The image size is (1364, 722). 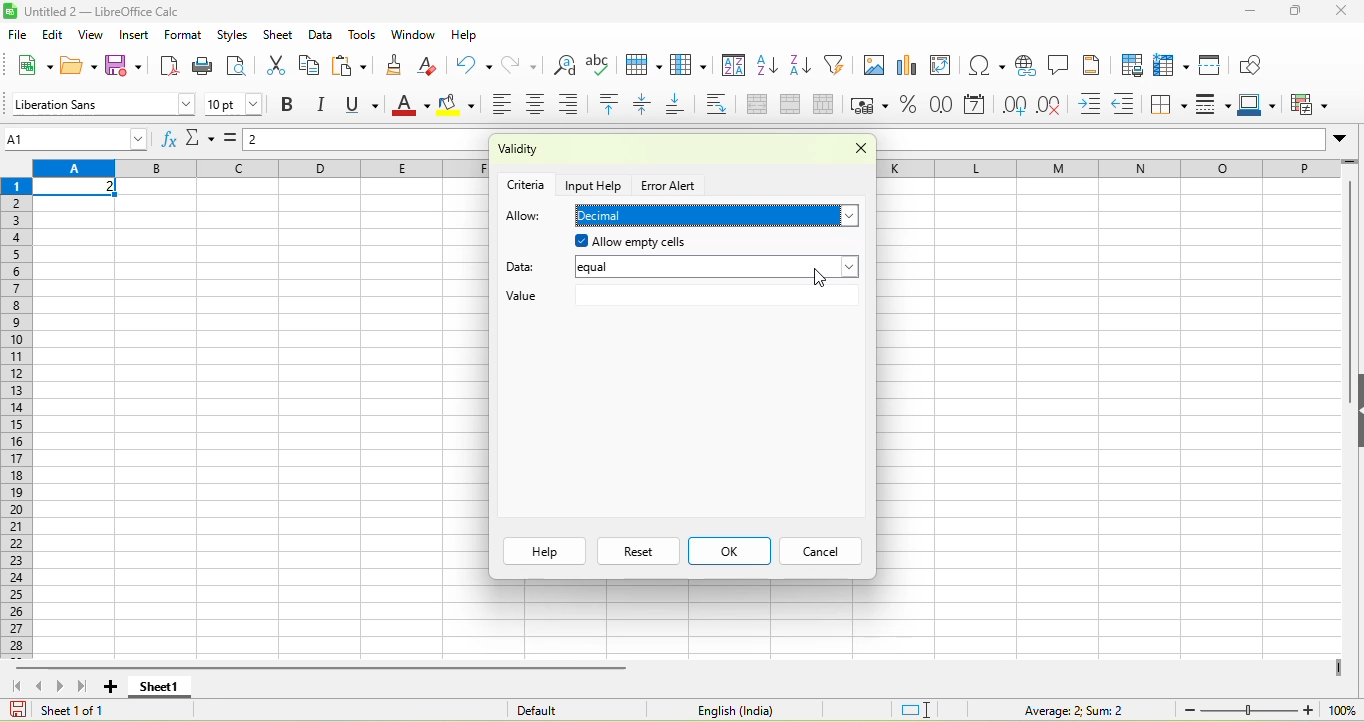 What do you see at coordinates (612, 105) in the screenshot?
I see `align top` at bounding box center [612, 105].